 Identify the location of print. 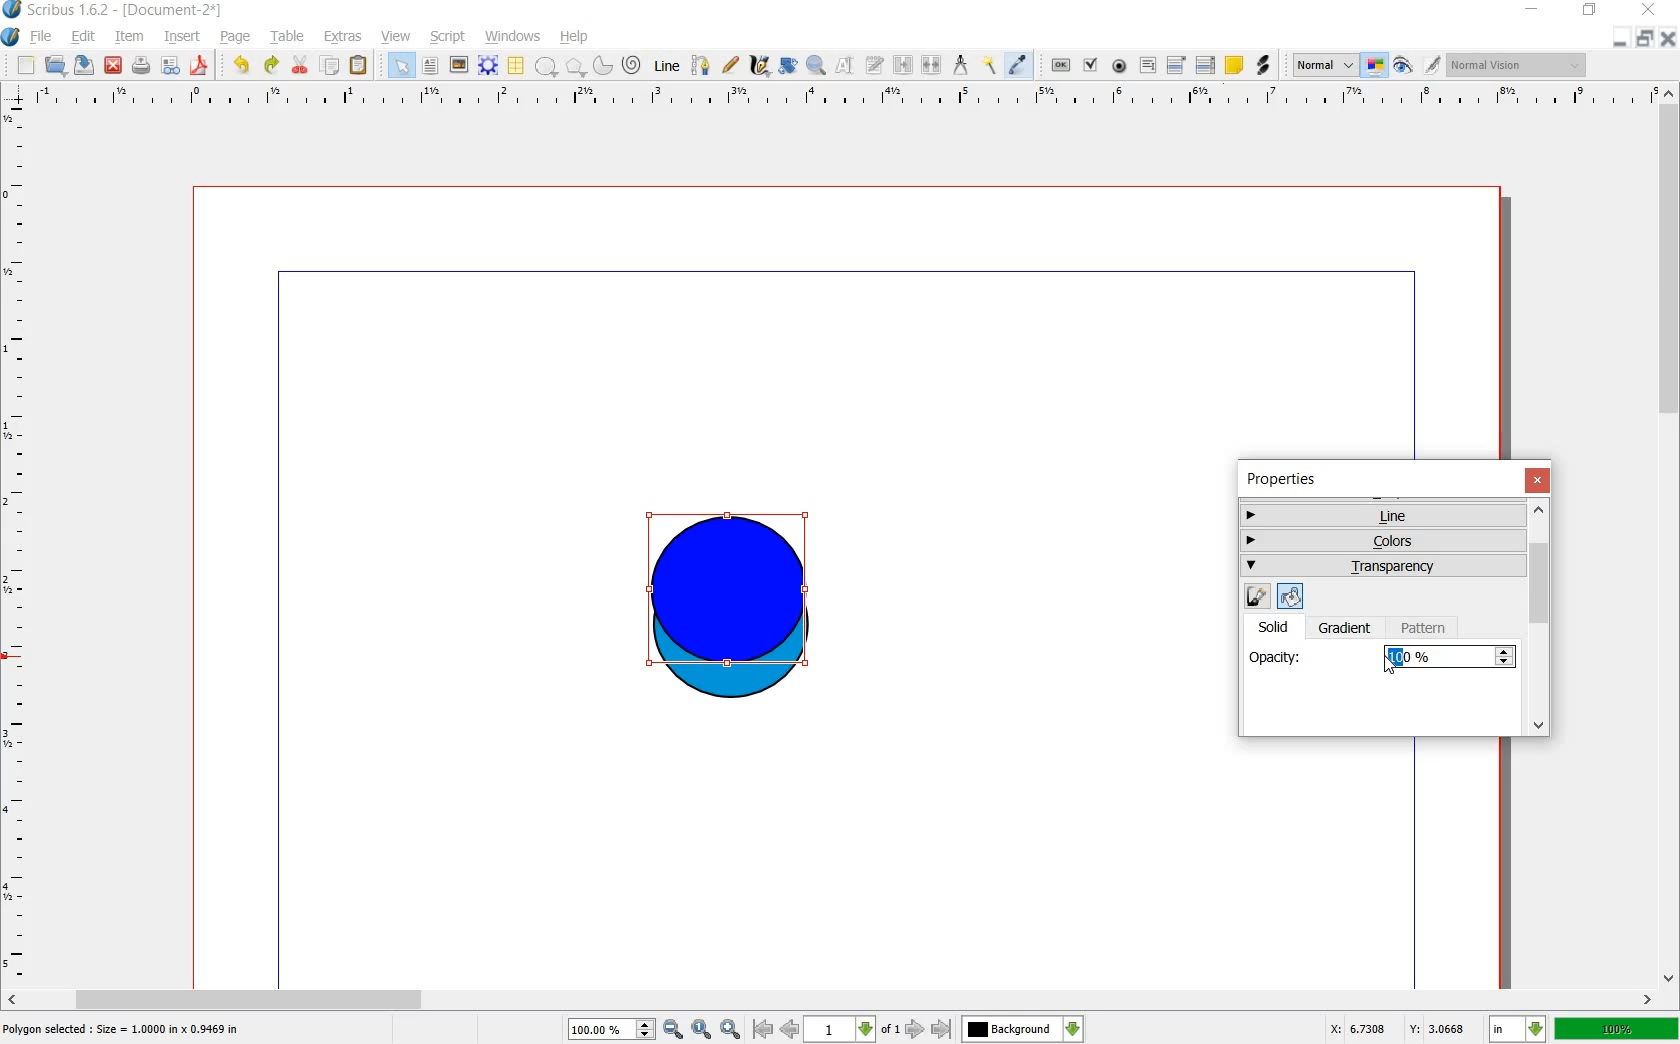
(142, 66).